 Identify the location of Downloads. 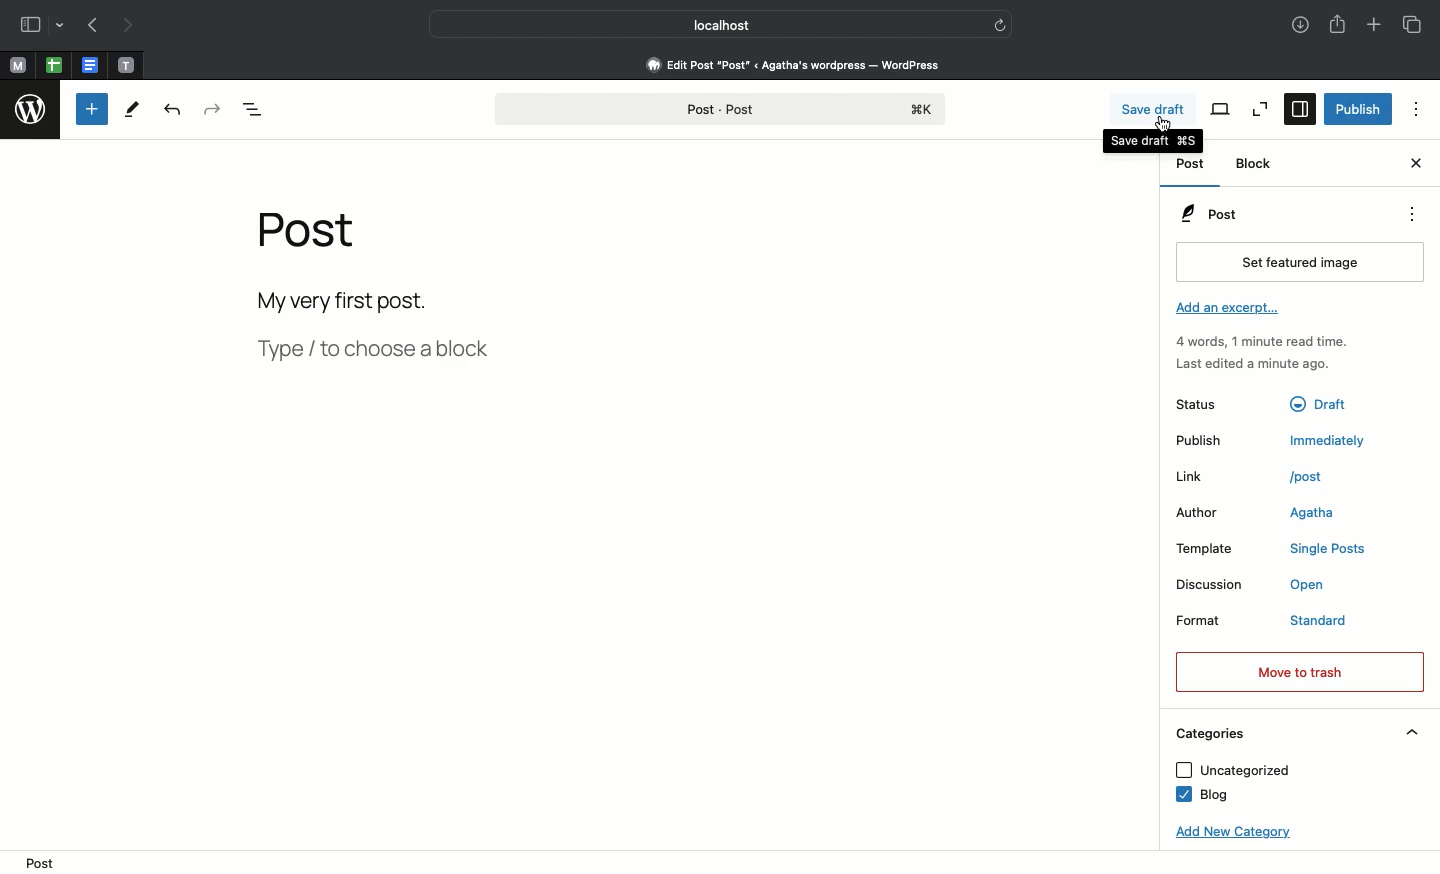
(1297, 26).